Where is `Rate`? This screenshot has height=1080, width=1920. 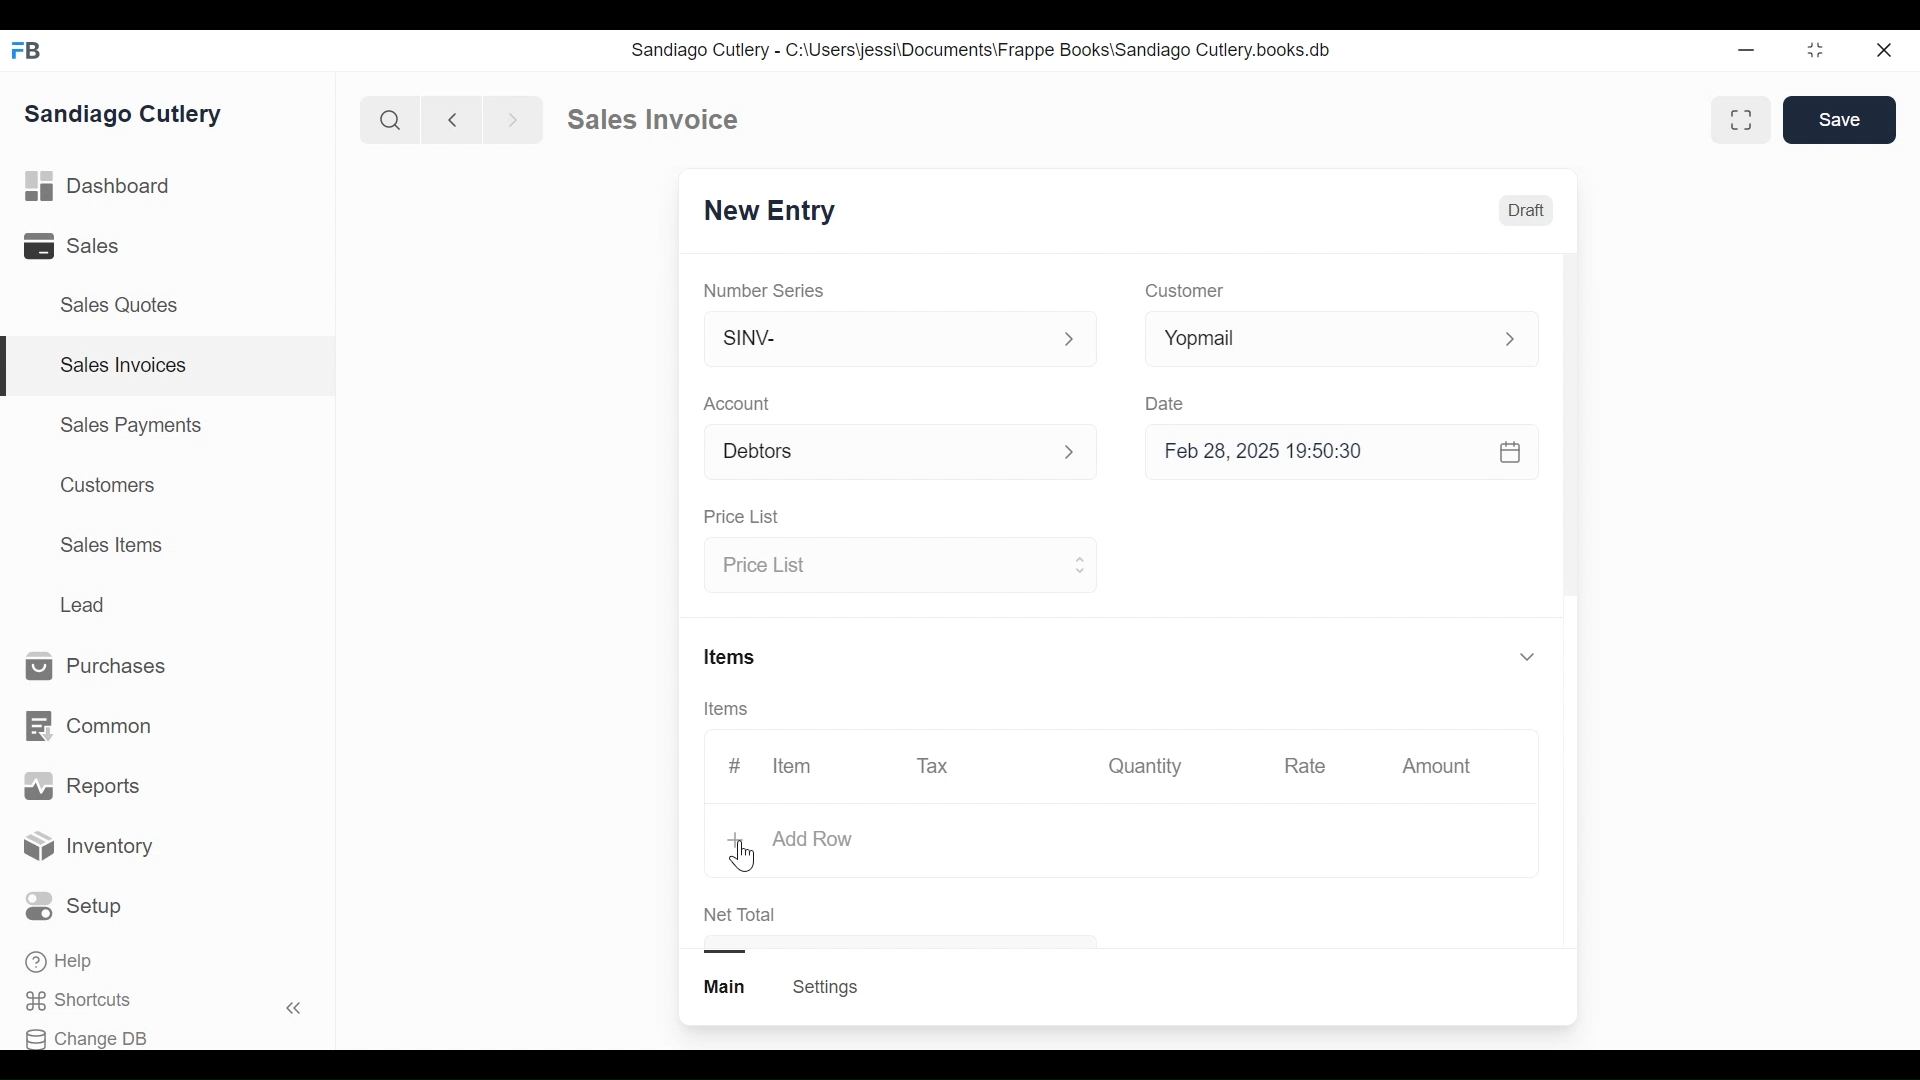 Rate is located at coordinates (1303, 766).